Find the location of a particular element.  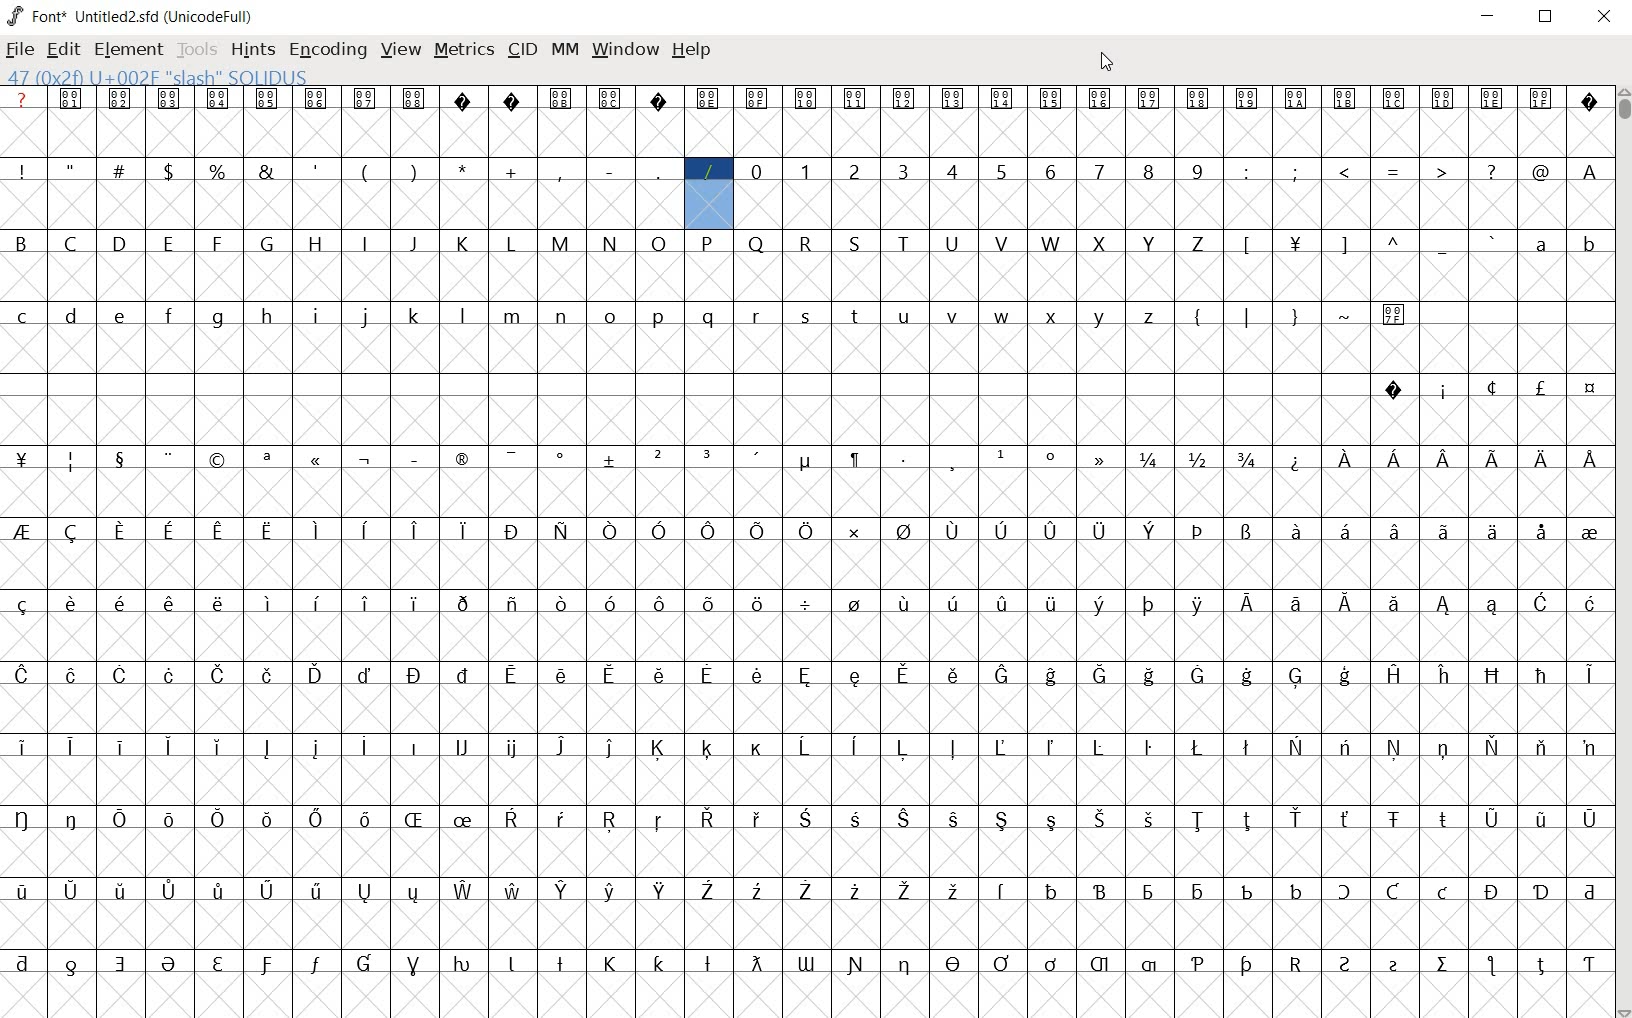

glyph is located at coordinates (1544, 460).